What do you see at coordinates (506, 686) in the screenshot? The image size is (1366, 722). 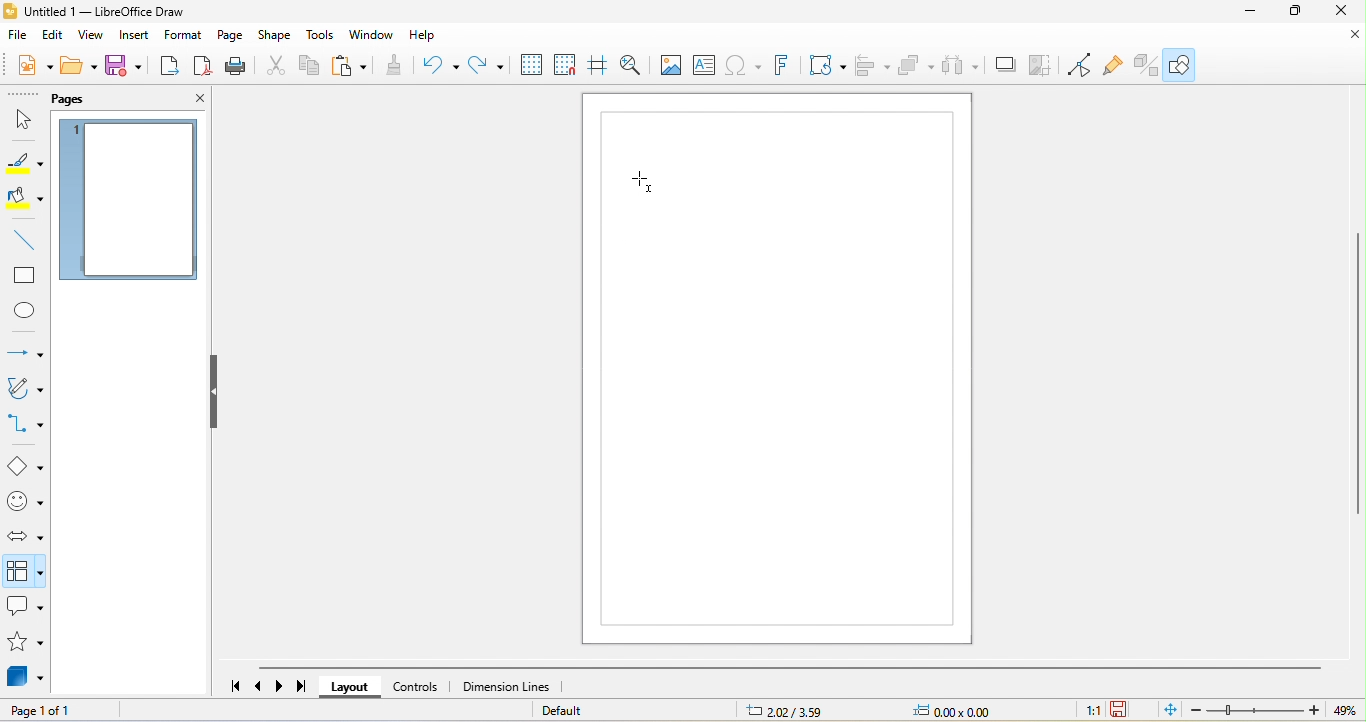 I see `dimension lines` at bounding box center [506, 686].